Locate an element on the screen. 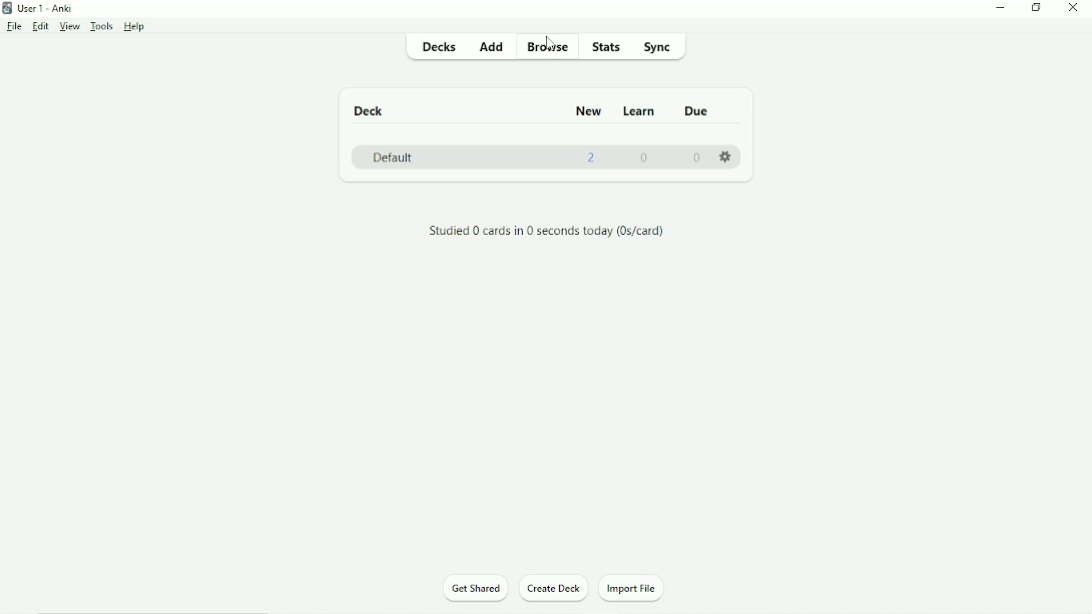  Close is located at coordinates (1073, 8).